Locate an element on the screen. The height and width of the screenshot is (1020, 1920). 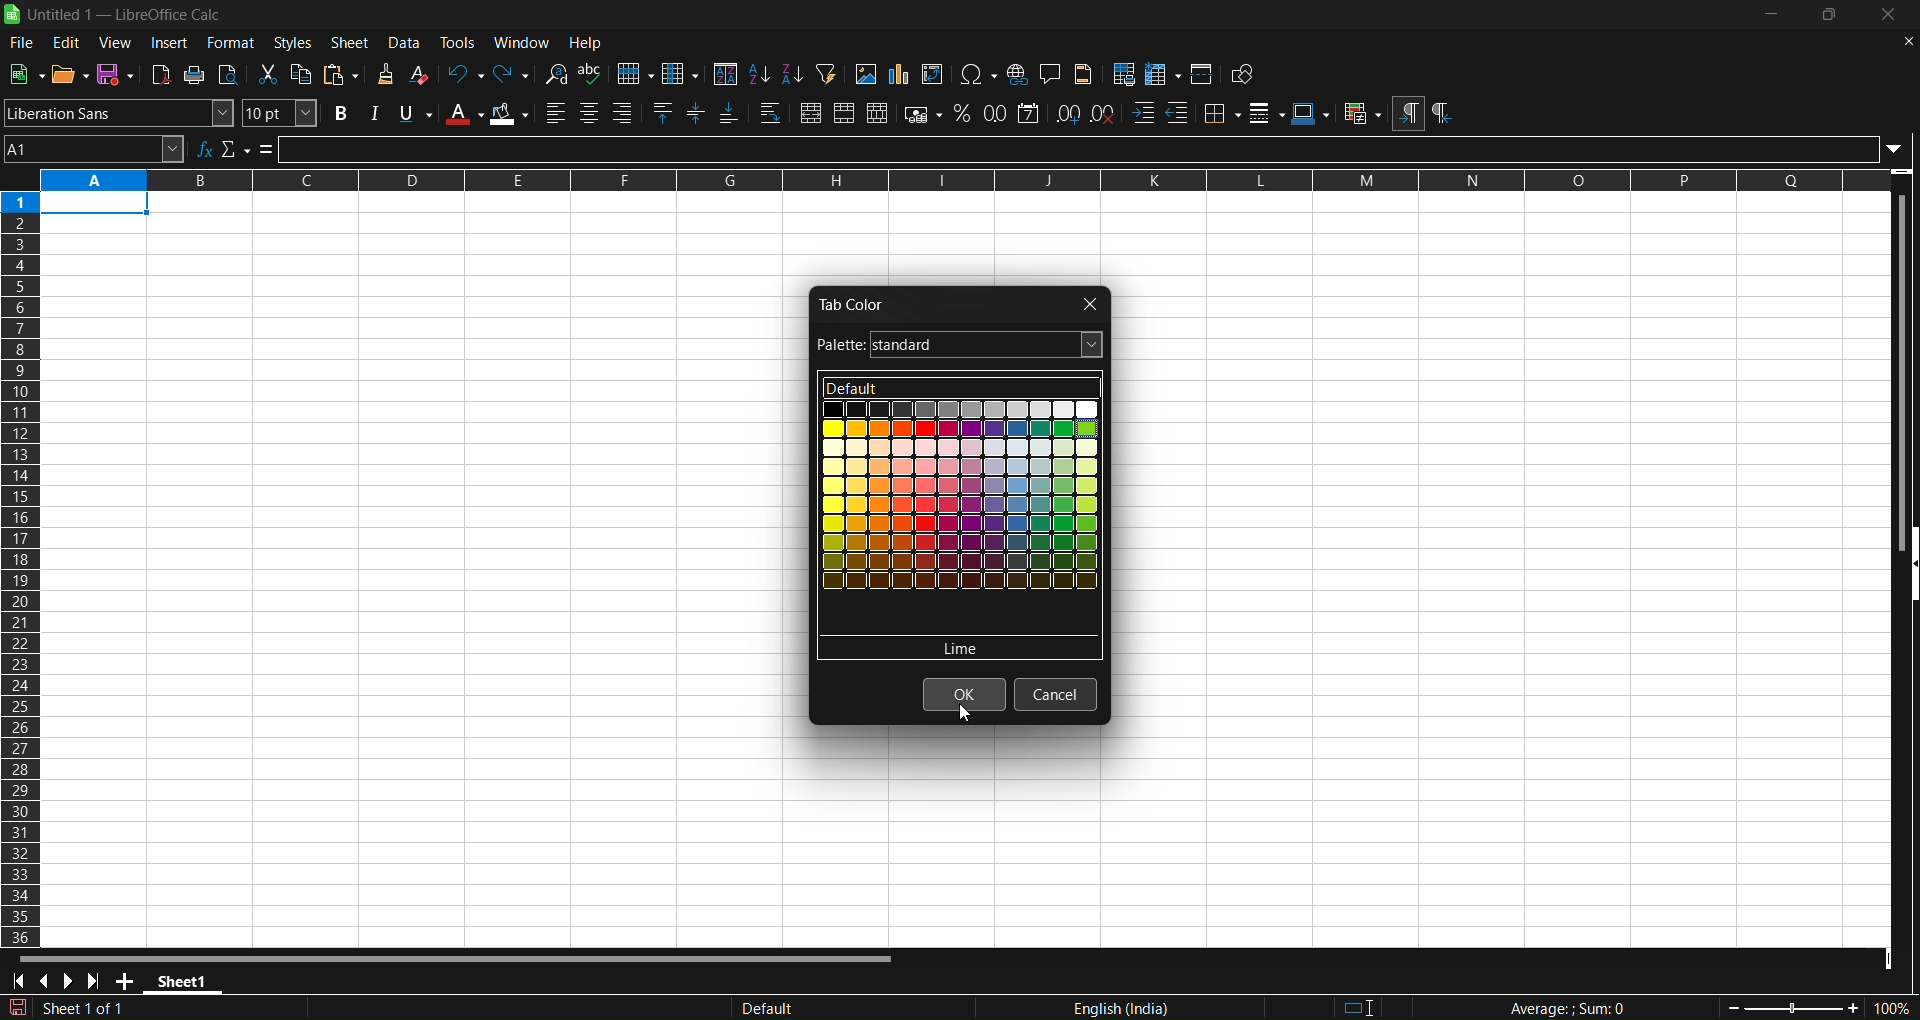
align top is located at coordinates (665, 114).